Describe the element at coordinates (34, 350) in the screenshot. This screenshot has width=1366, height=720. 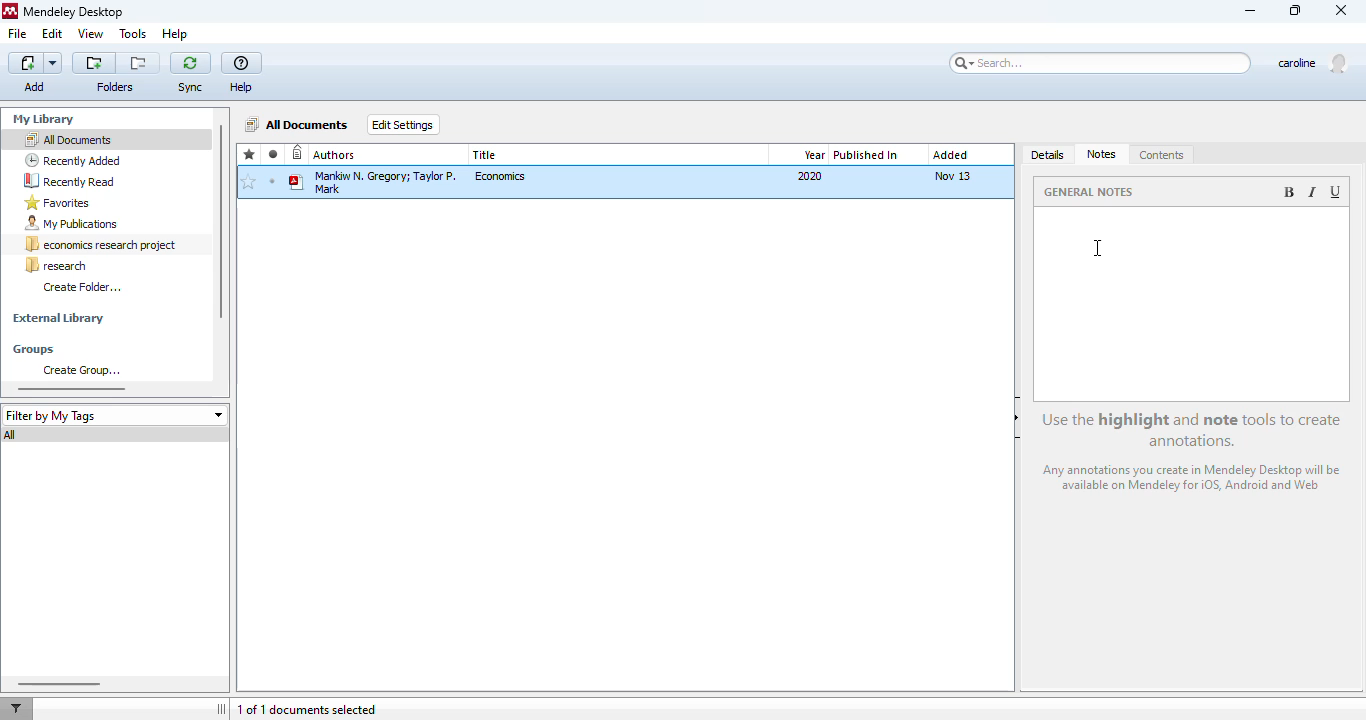
I see `groups` at that location.